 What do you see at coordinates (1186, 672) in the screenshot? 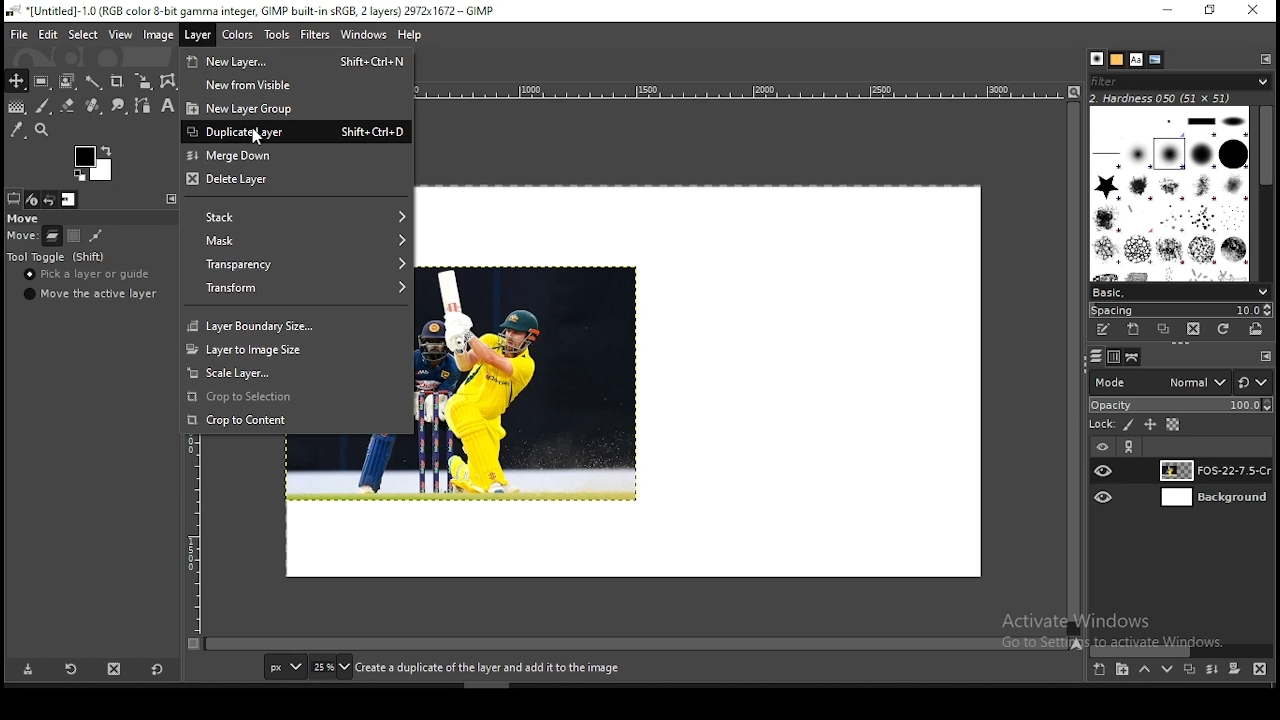
I see `duplicate layer` at bounding box center [1186, 672].